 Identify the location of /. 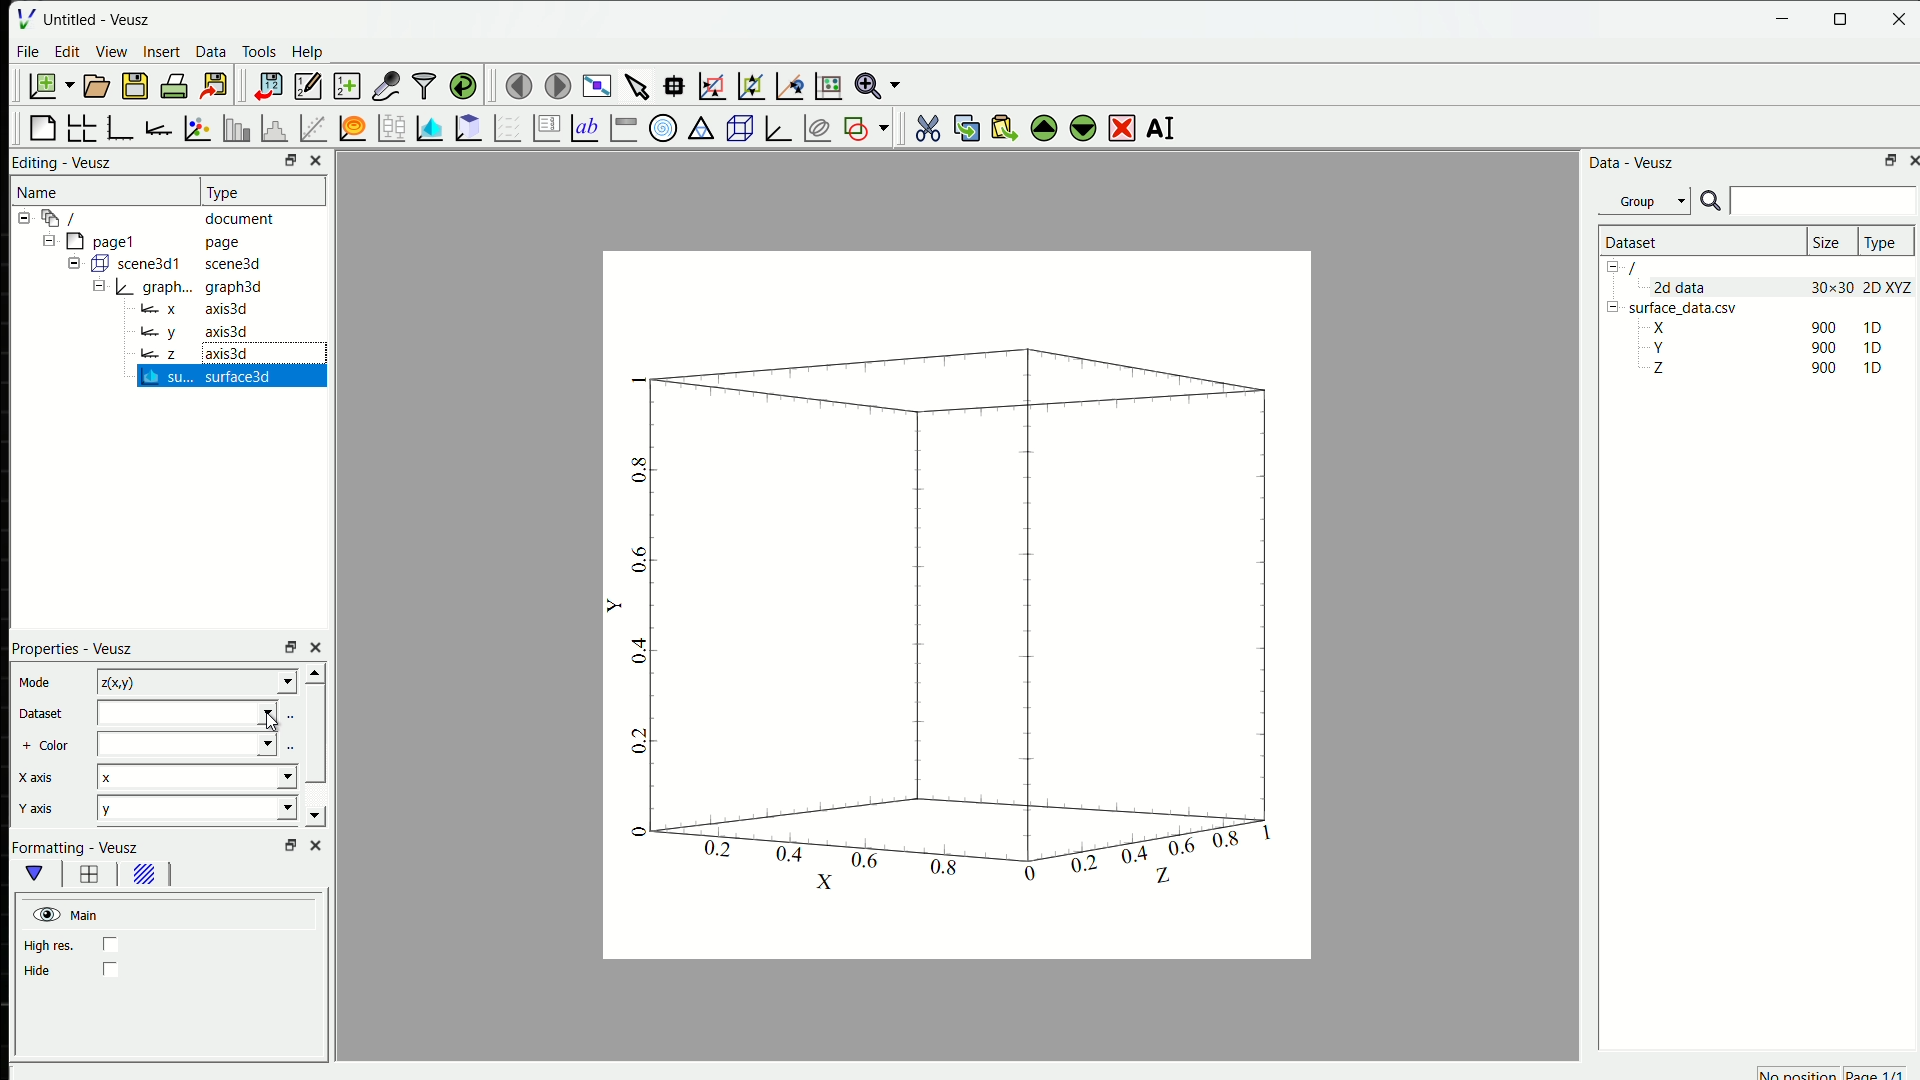
(64, 218).